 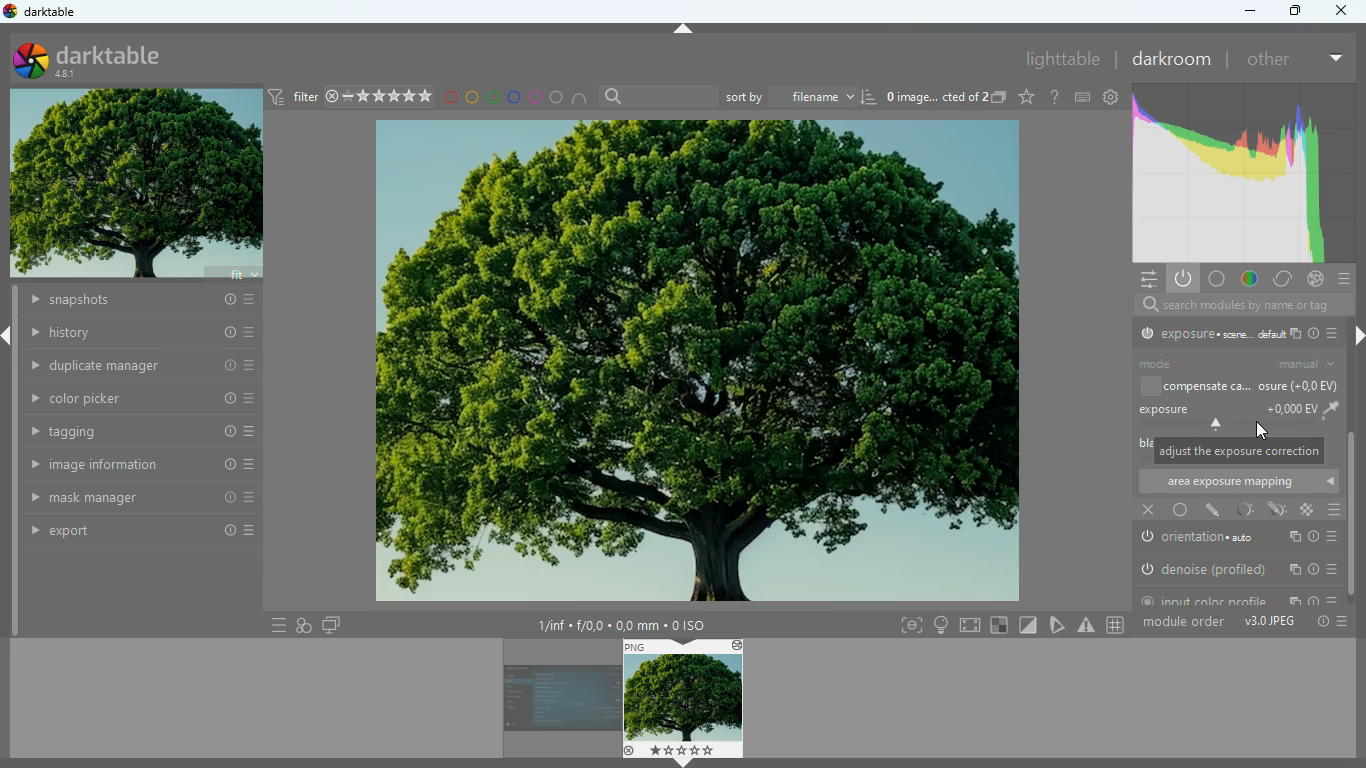 I want to click on overlap, so click(x=305, y=624).